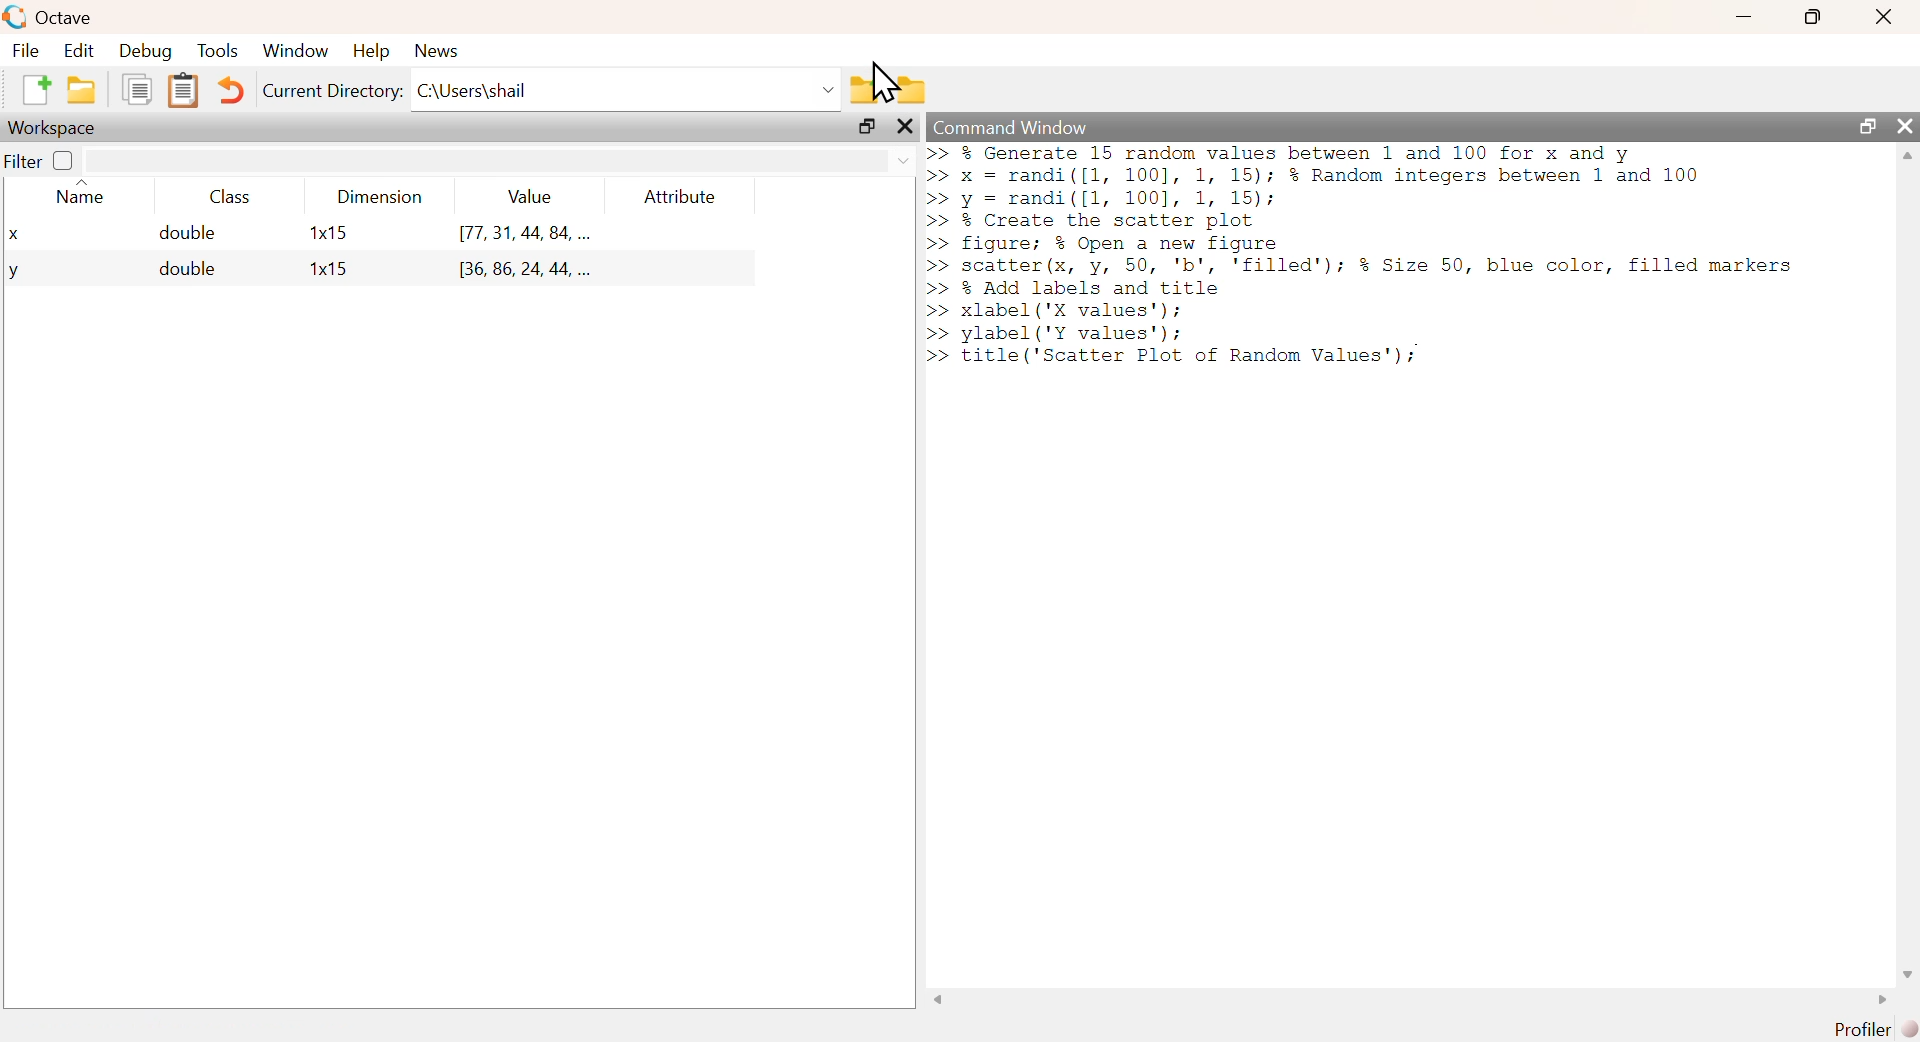 The width and height of the screenshot is (1920, 1042). Describe the element at coordinates (526, 233) in the screenshot. I see `[77, 31, 44, 84, ...` at that location.